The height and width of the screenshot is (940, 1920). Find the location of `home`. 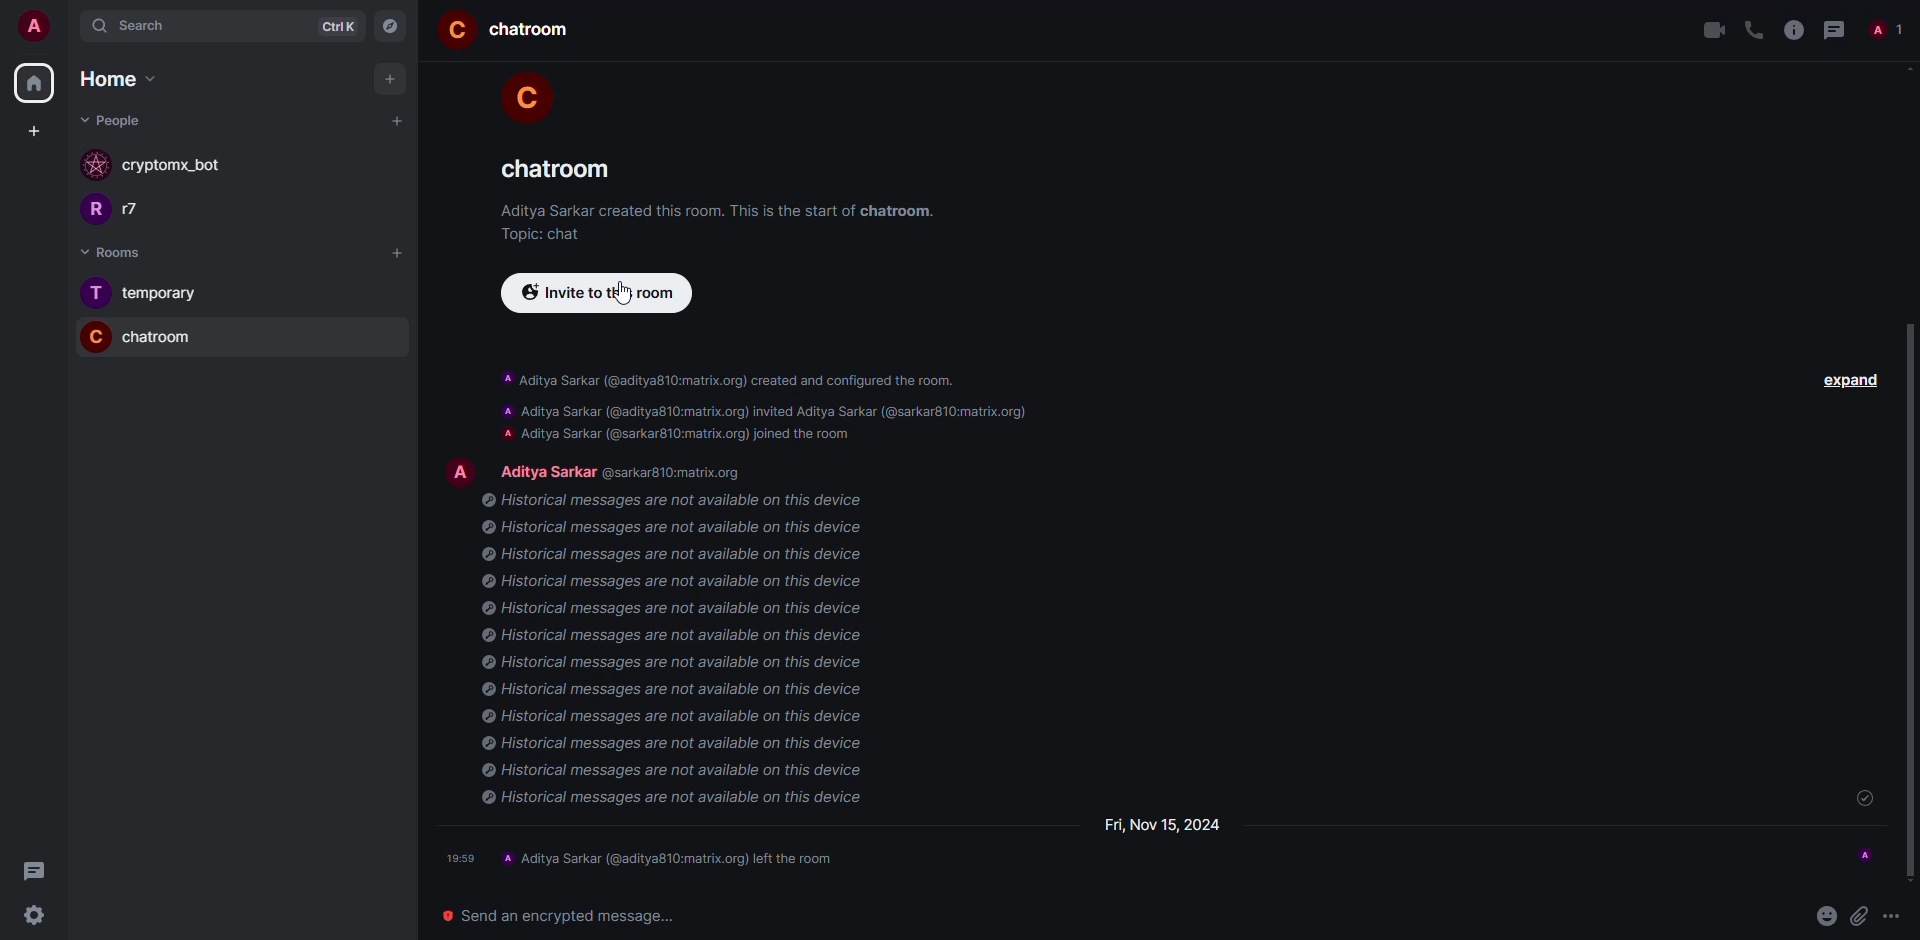

home is located at coordinates (108, 79).